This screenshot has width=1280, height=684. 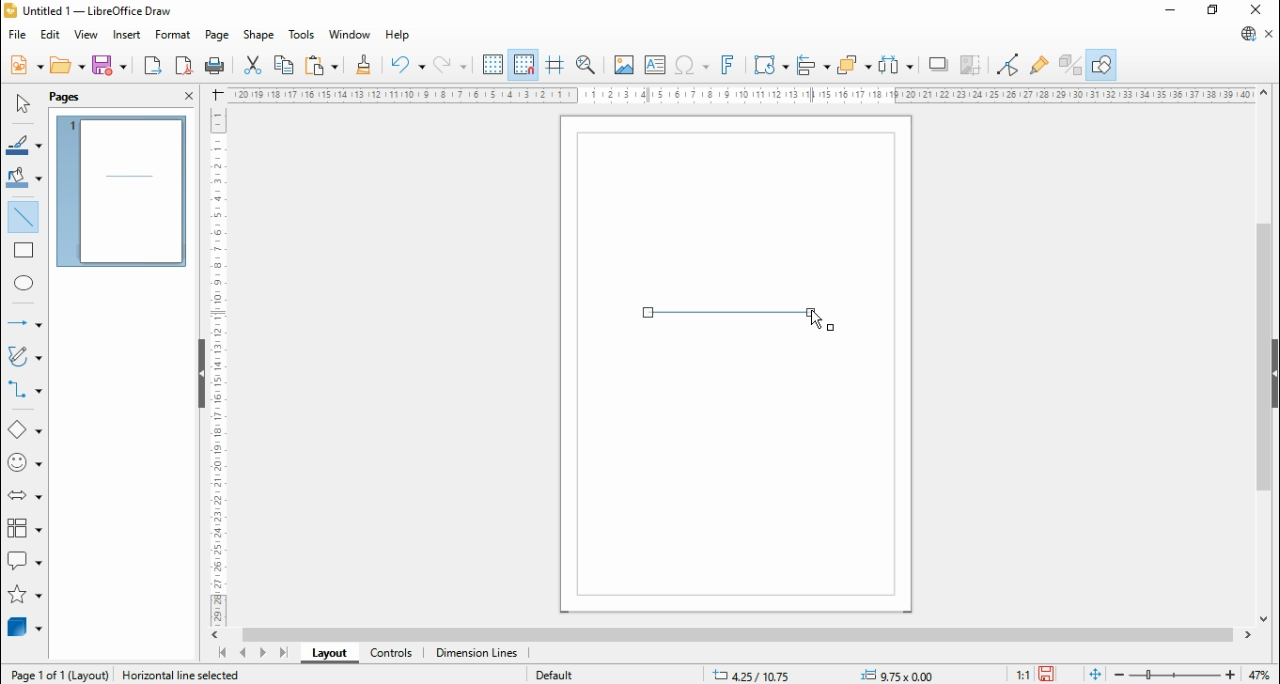 What do you see at coordinates (856, 63) in the screenshot?
I see `arrange` at bounding box center [856, 63].